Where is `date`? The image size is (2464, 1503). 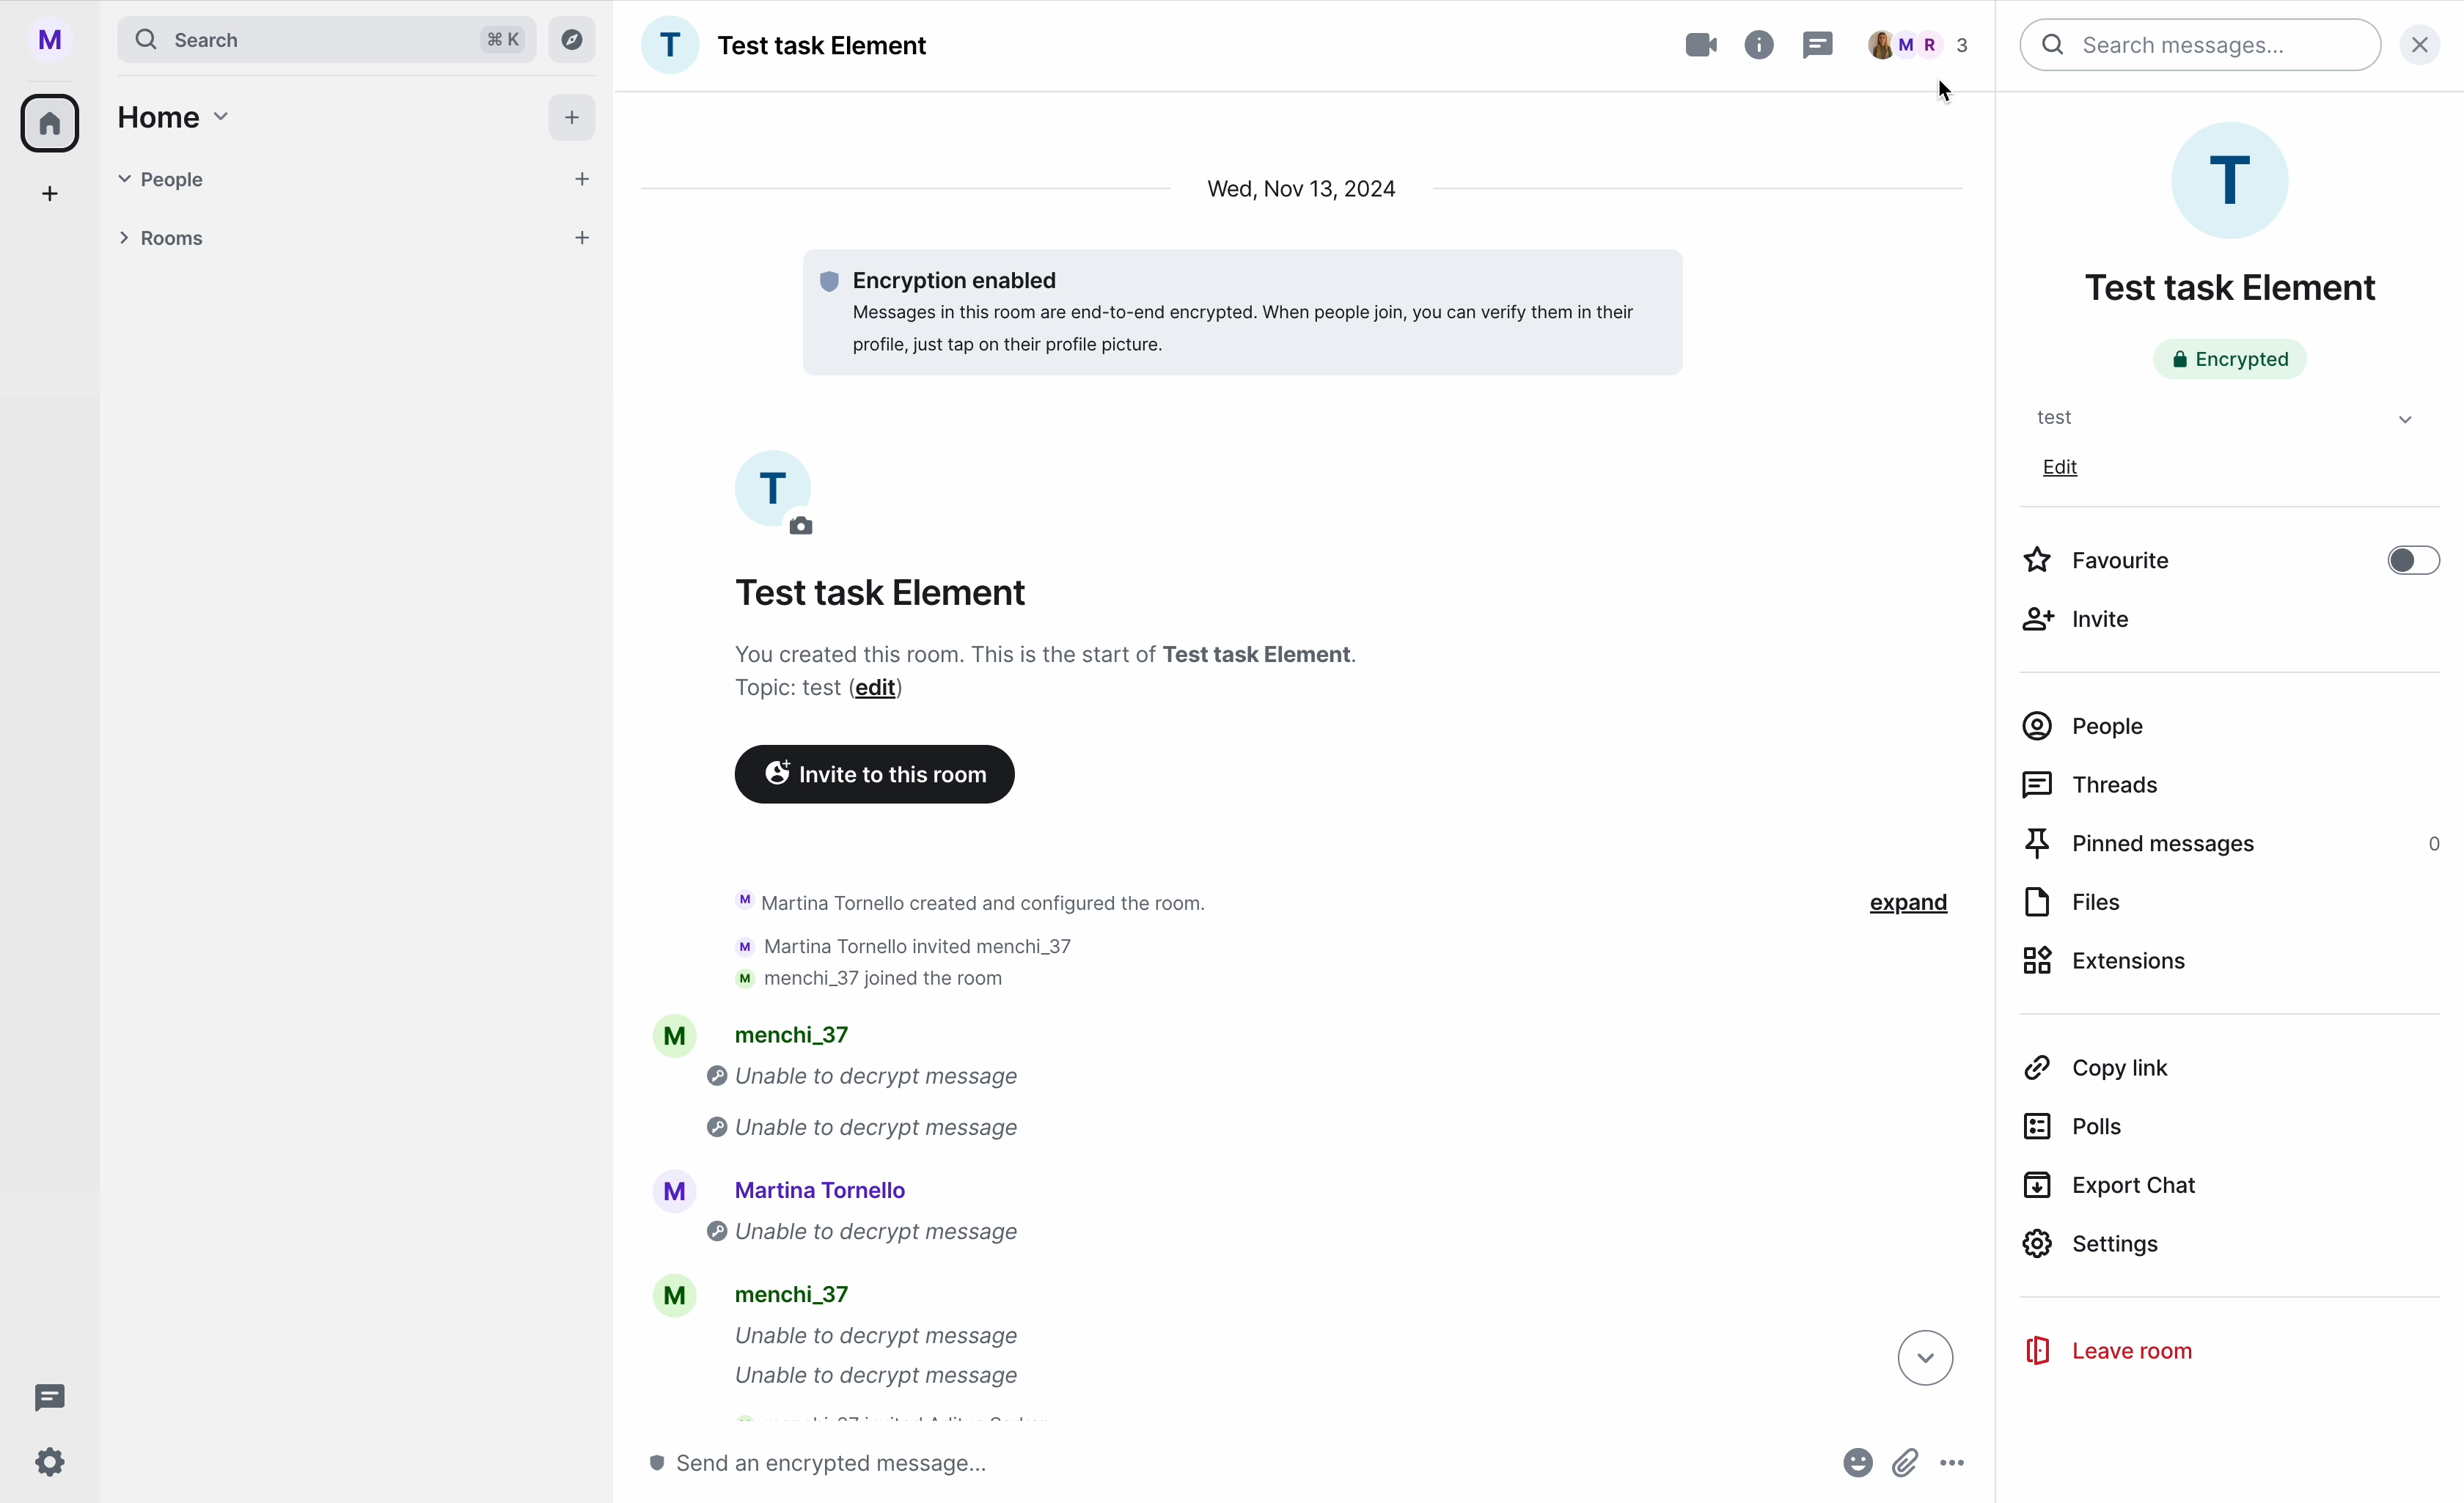 date is located at coordinates (1303, 190).